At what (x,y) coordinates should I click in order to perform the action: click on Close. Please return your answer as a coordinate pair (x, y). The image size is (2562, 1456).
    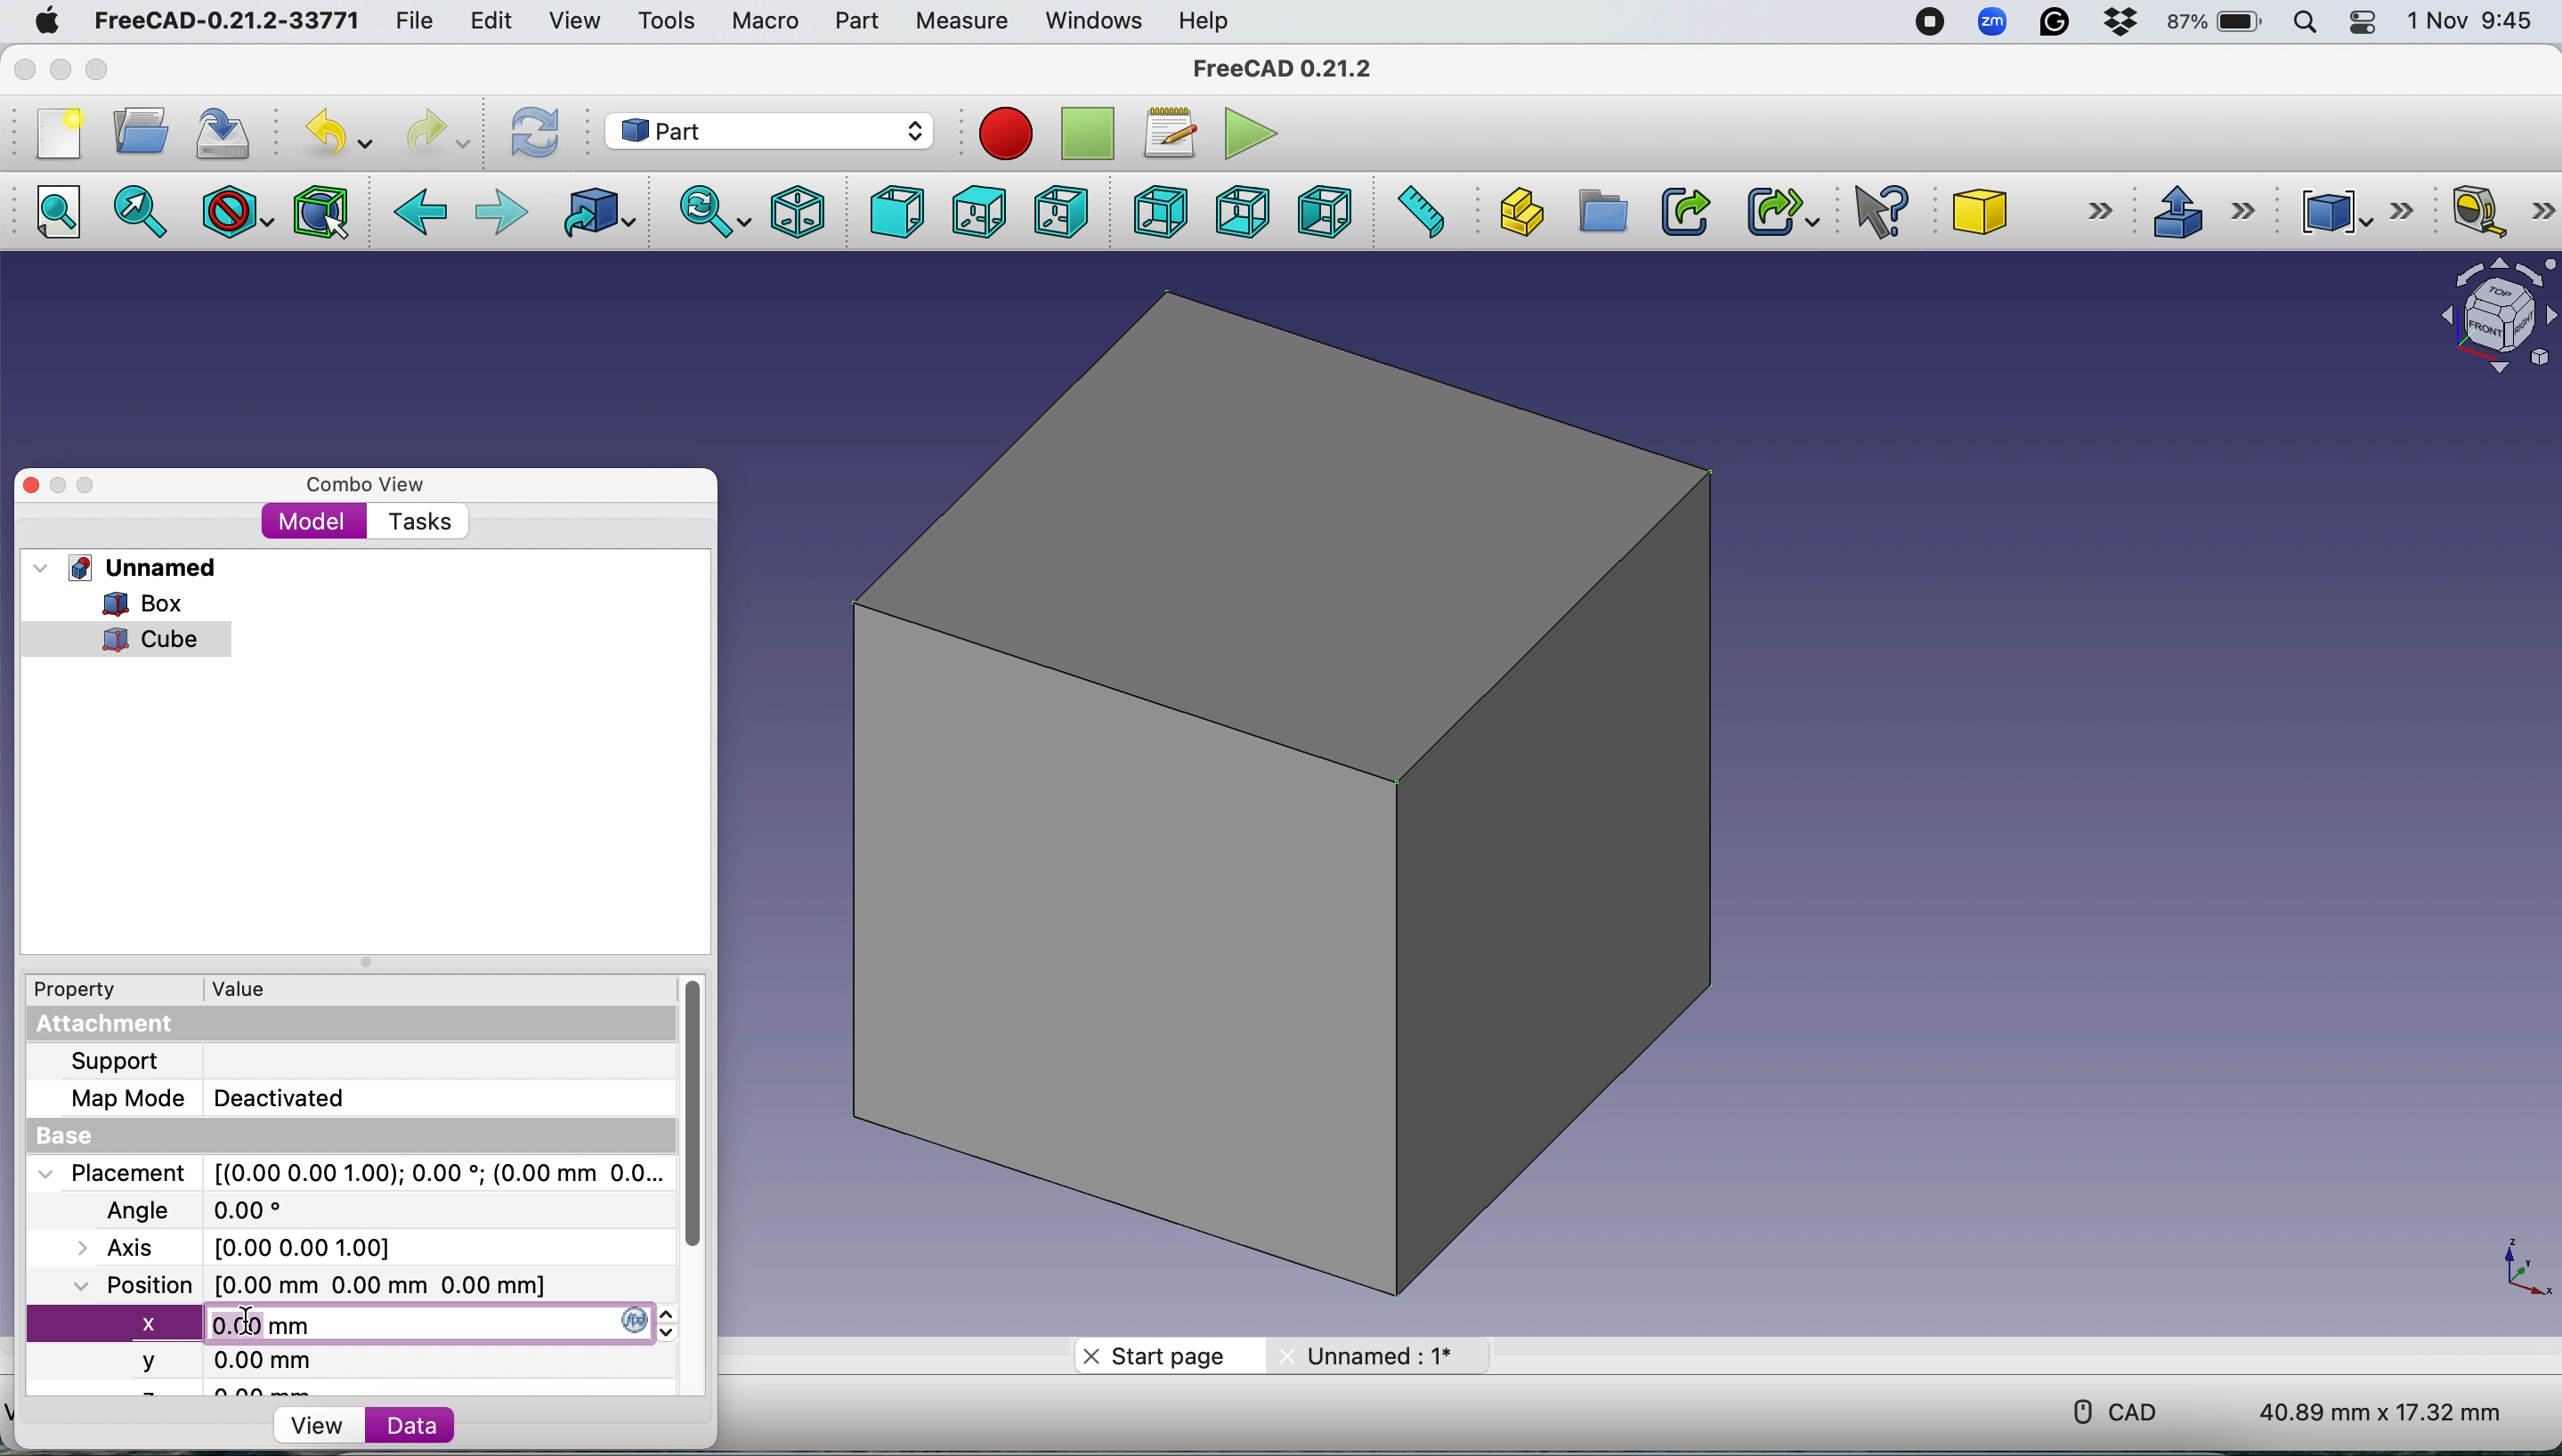
    Looking at the image, I should click on (31, 486).